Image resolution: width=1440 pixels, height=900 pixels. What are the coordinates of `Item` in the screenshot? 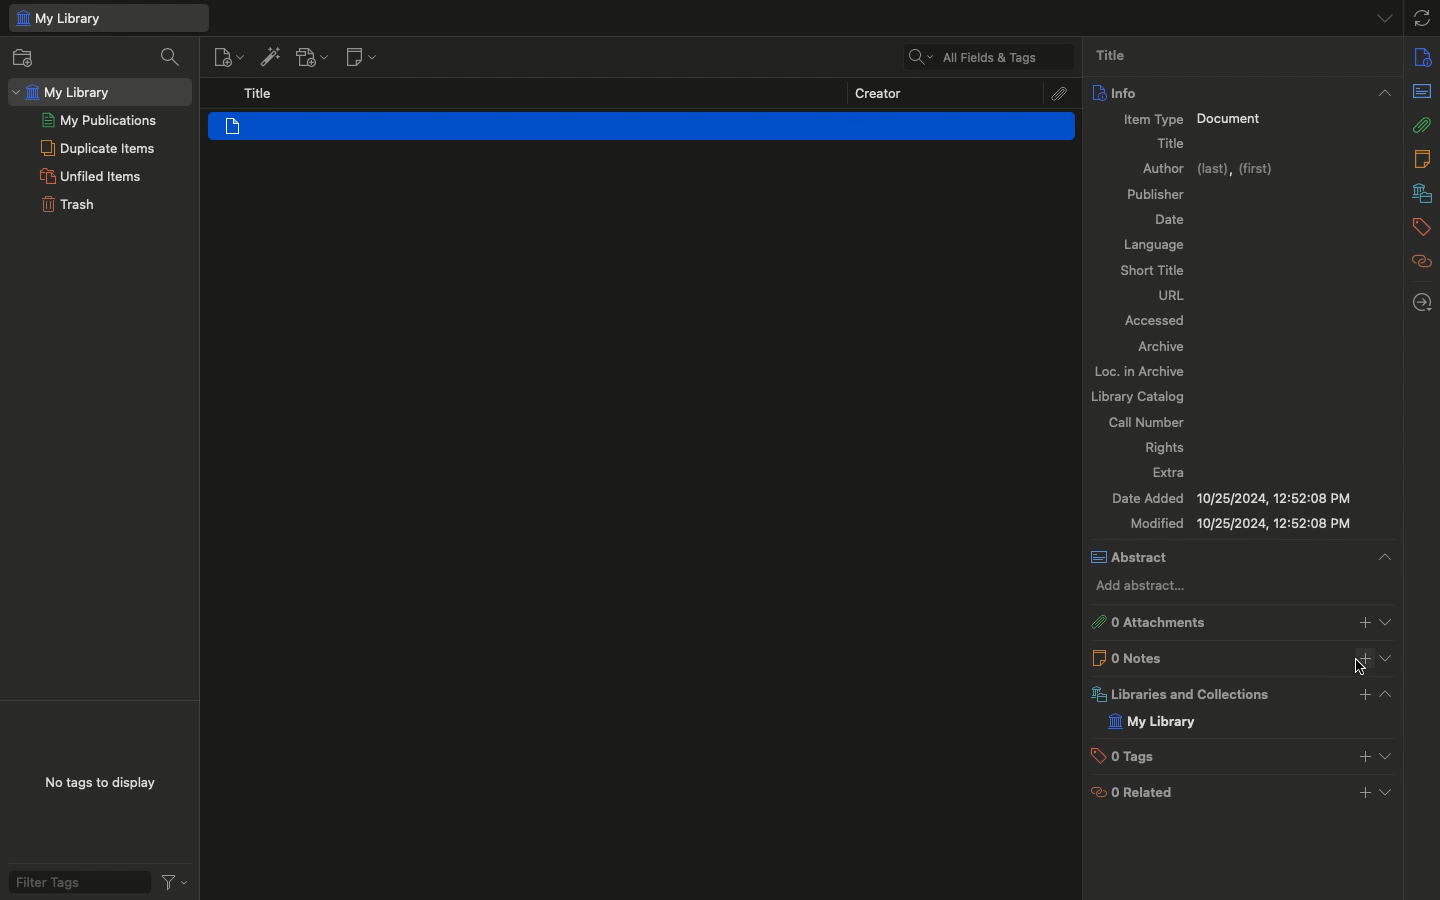 It's located at (641, 125).